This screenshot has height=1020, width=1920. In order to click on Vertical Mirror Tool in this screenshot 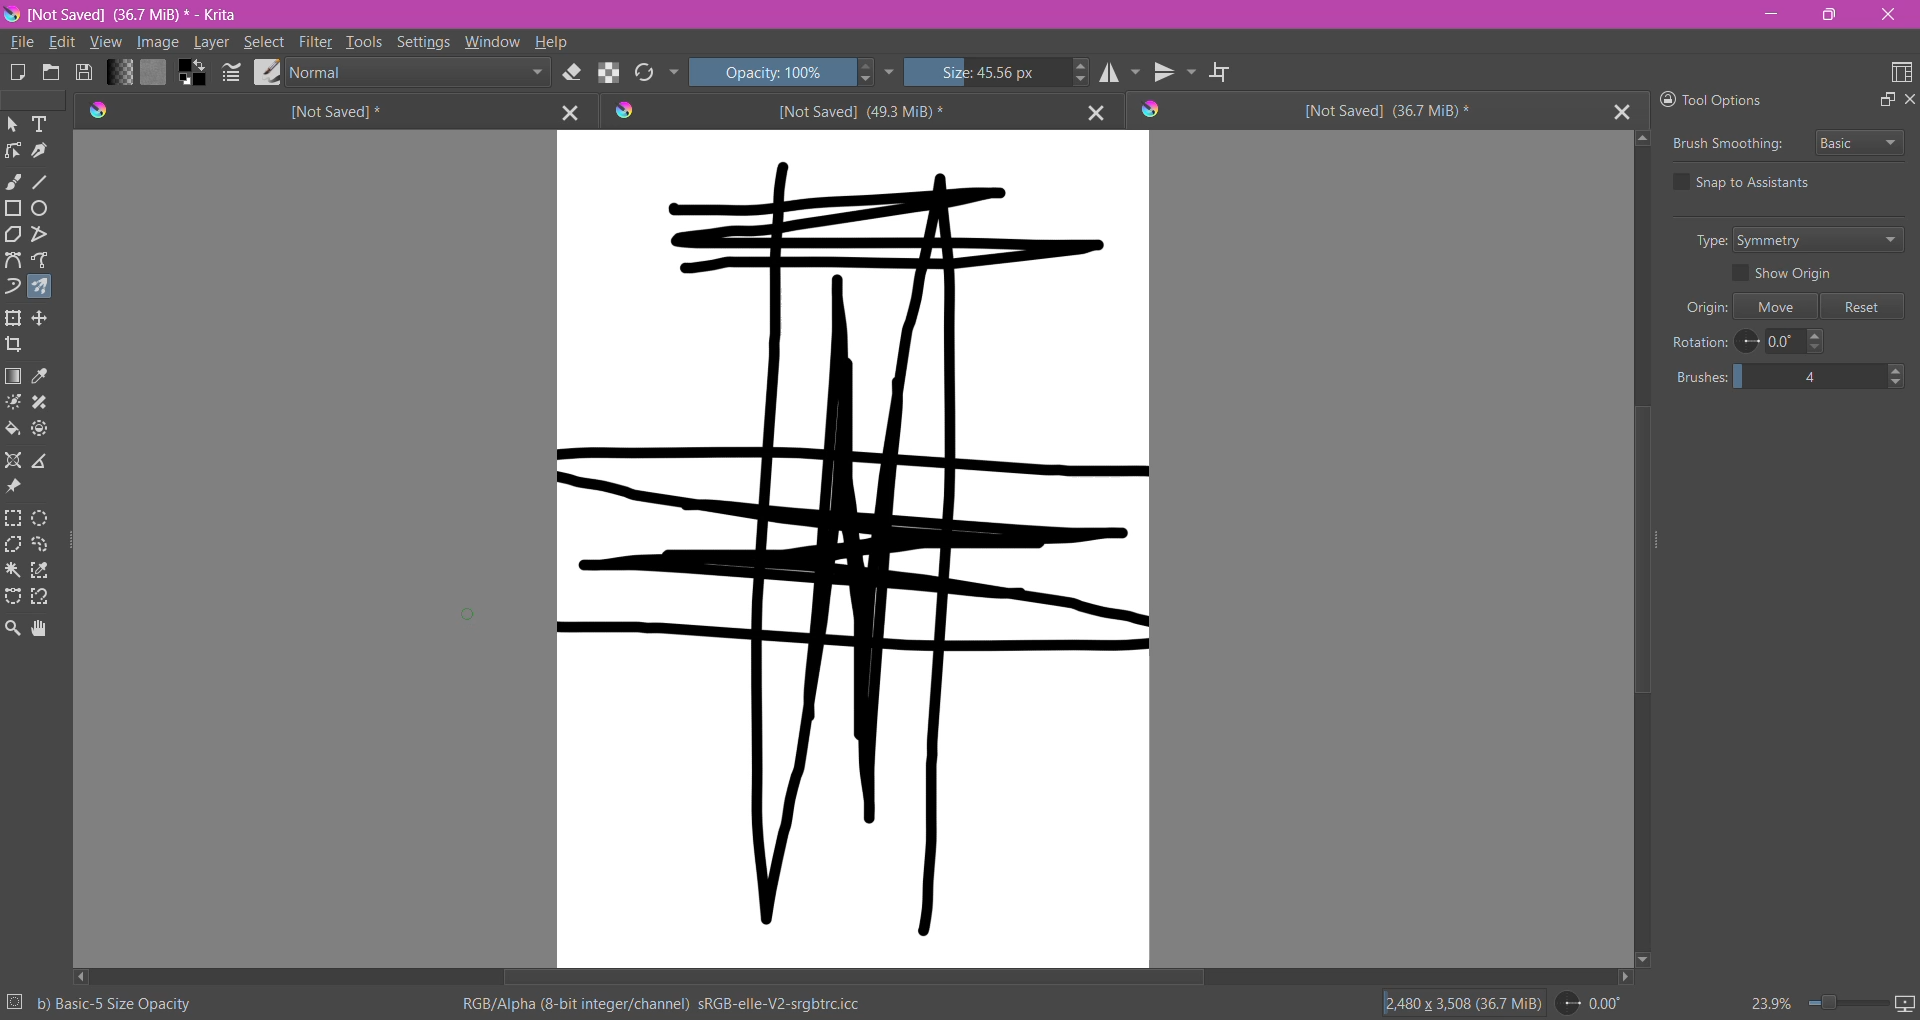, I will do `click(1176, 73)`.